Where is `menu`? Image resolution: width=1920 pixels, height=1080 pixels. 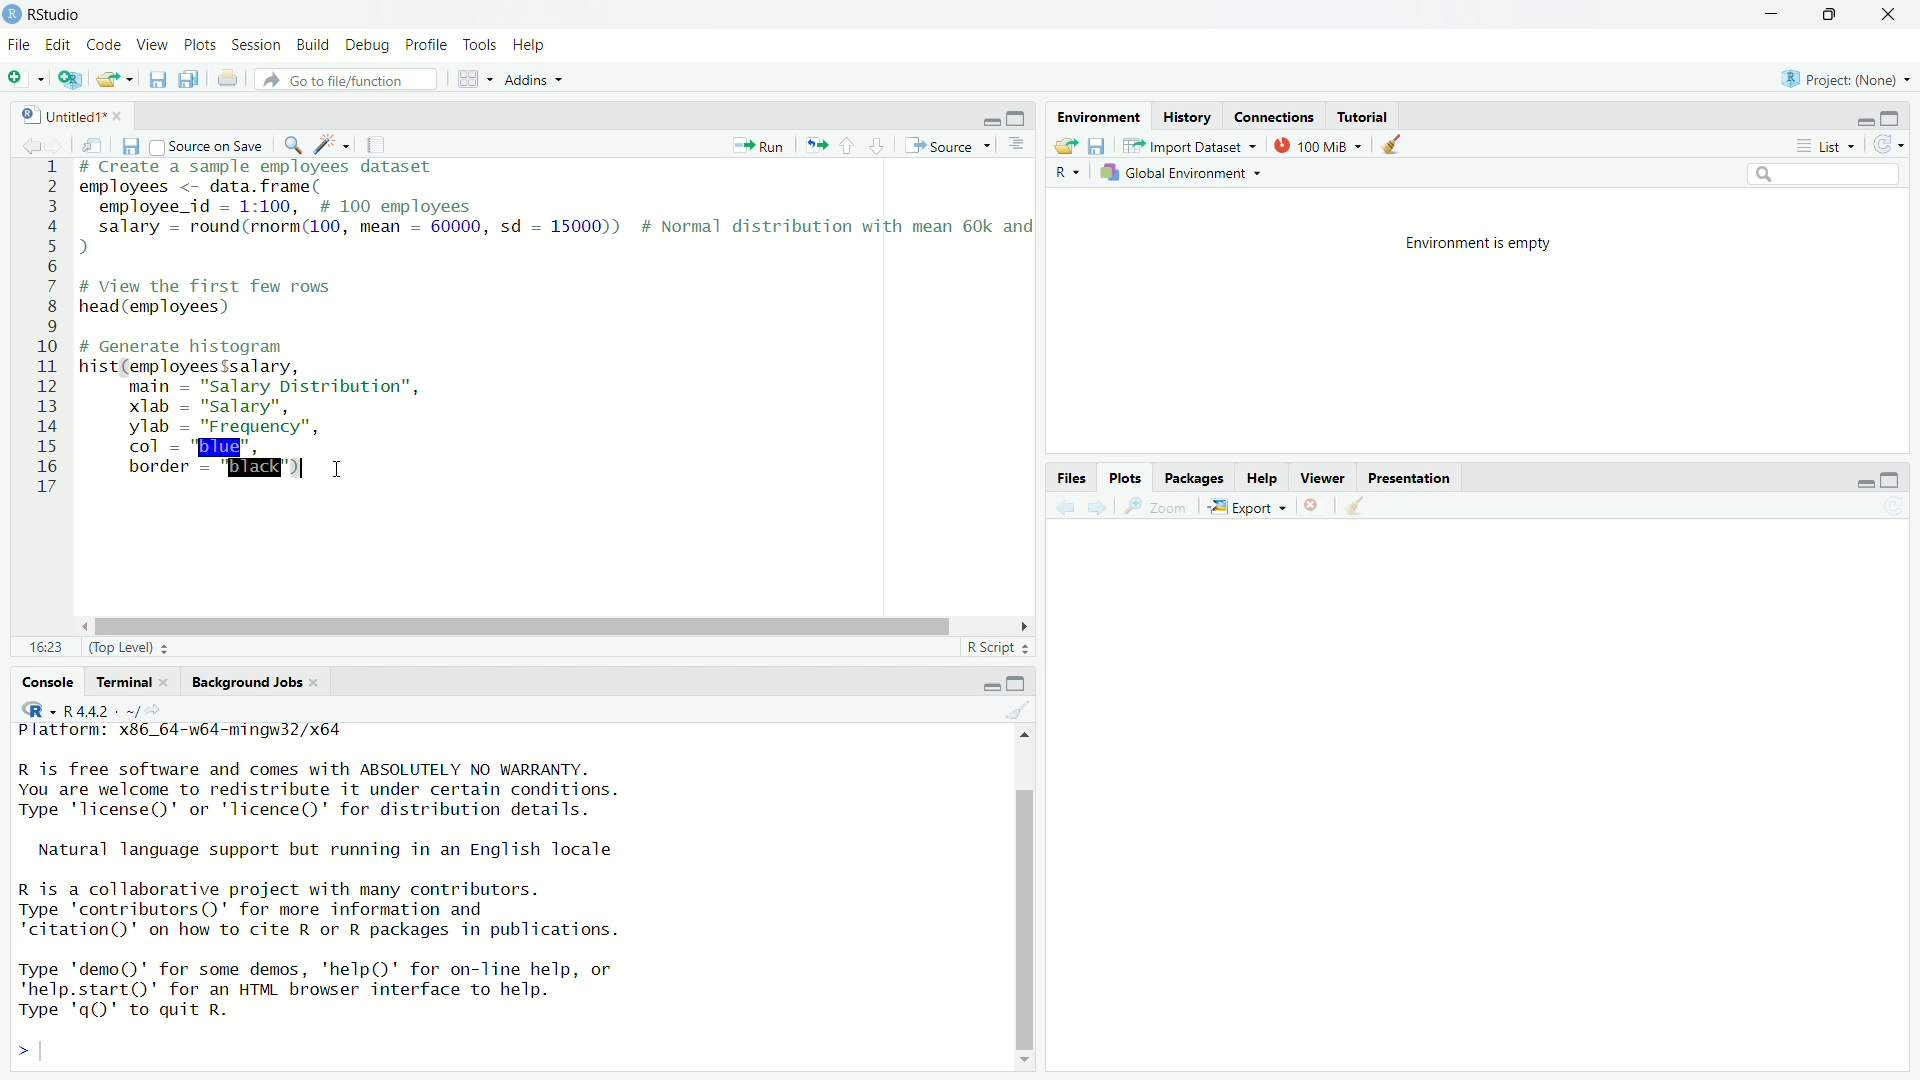 menu is located at coordinates (27, 79).